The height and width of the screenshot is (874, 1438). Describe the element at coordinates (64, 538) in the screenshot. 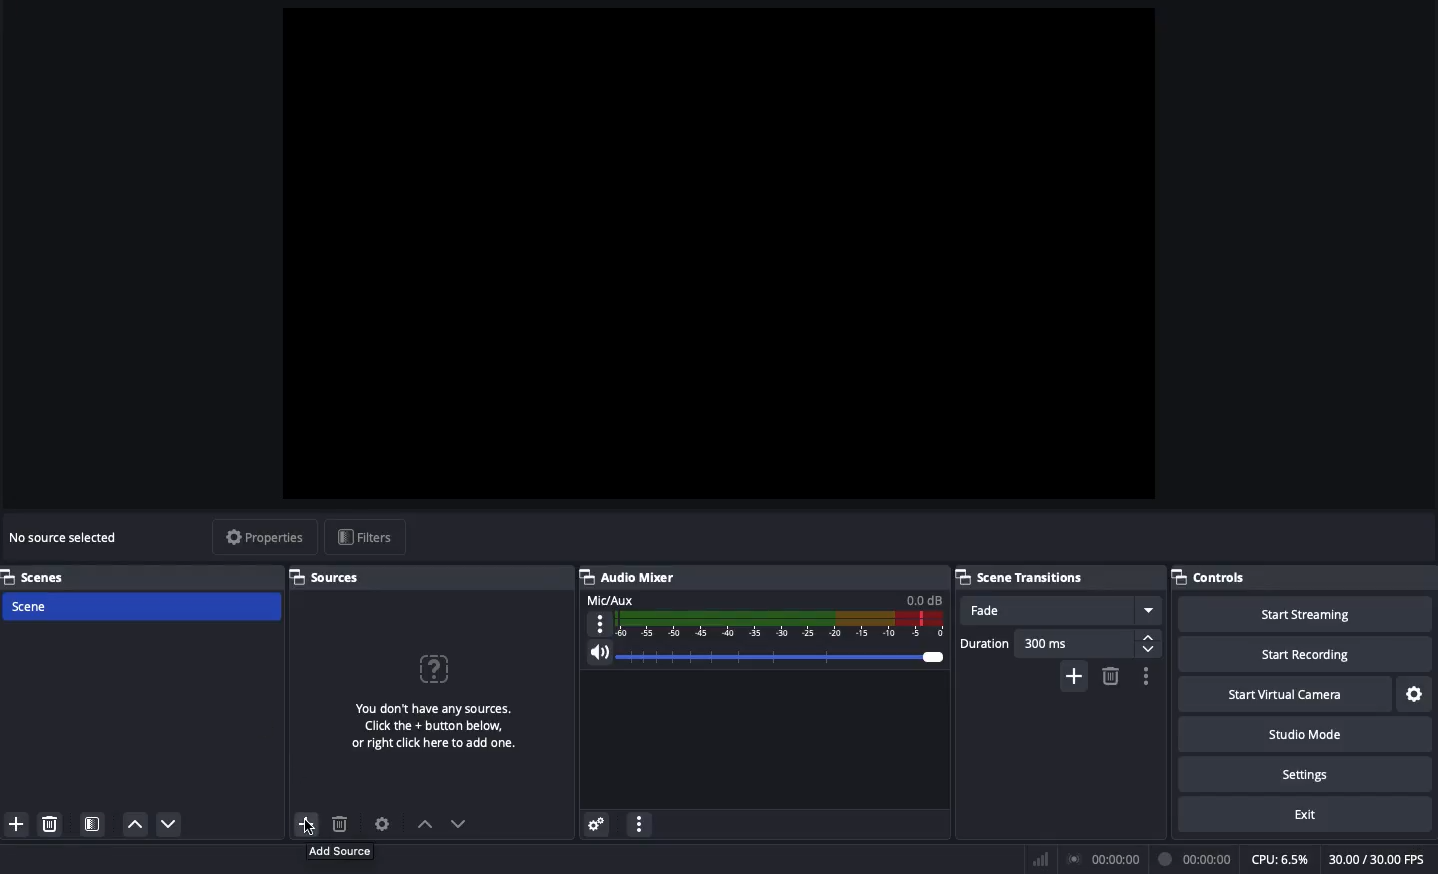

I see `No source selected` at that location.